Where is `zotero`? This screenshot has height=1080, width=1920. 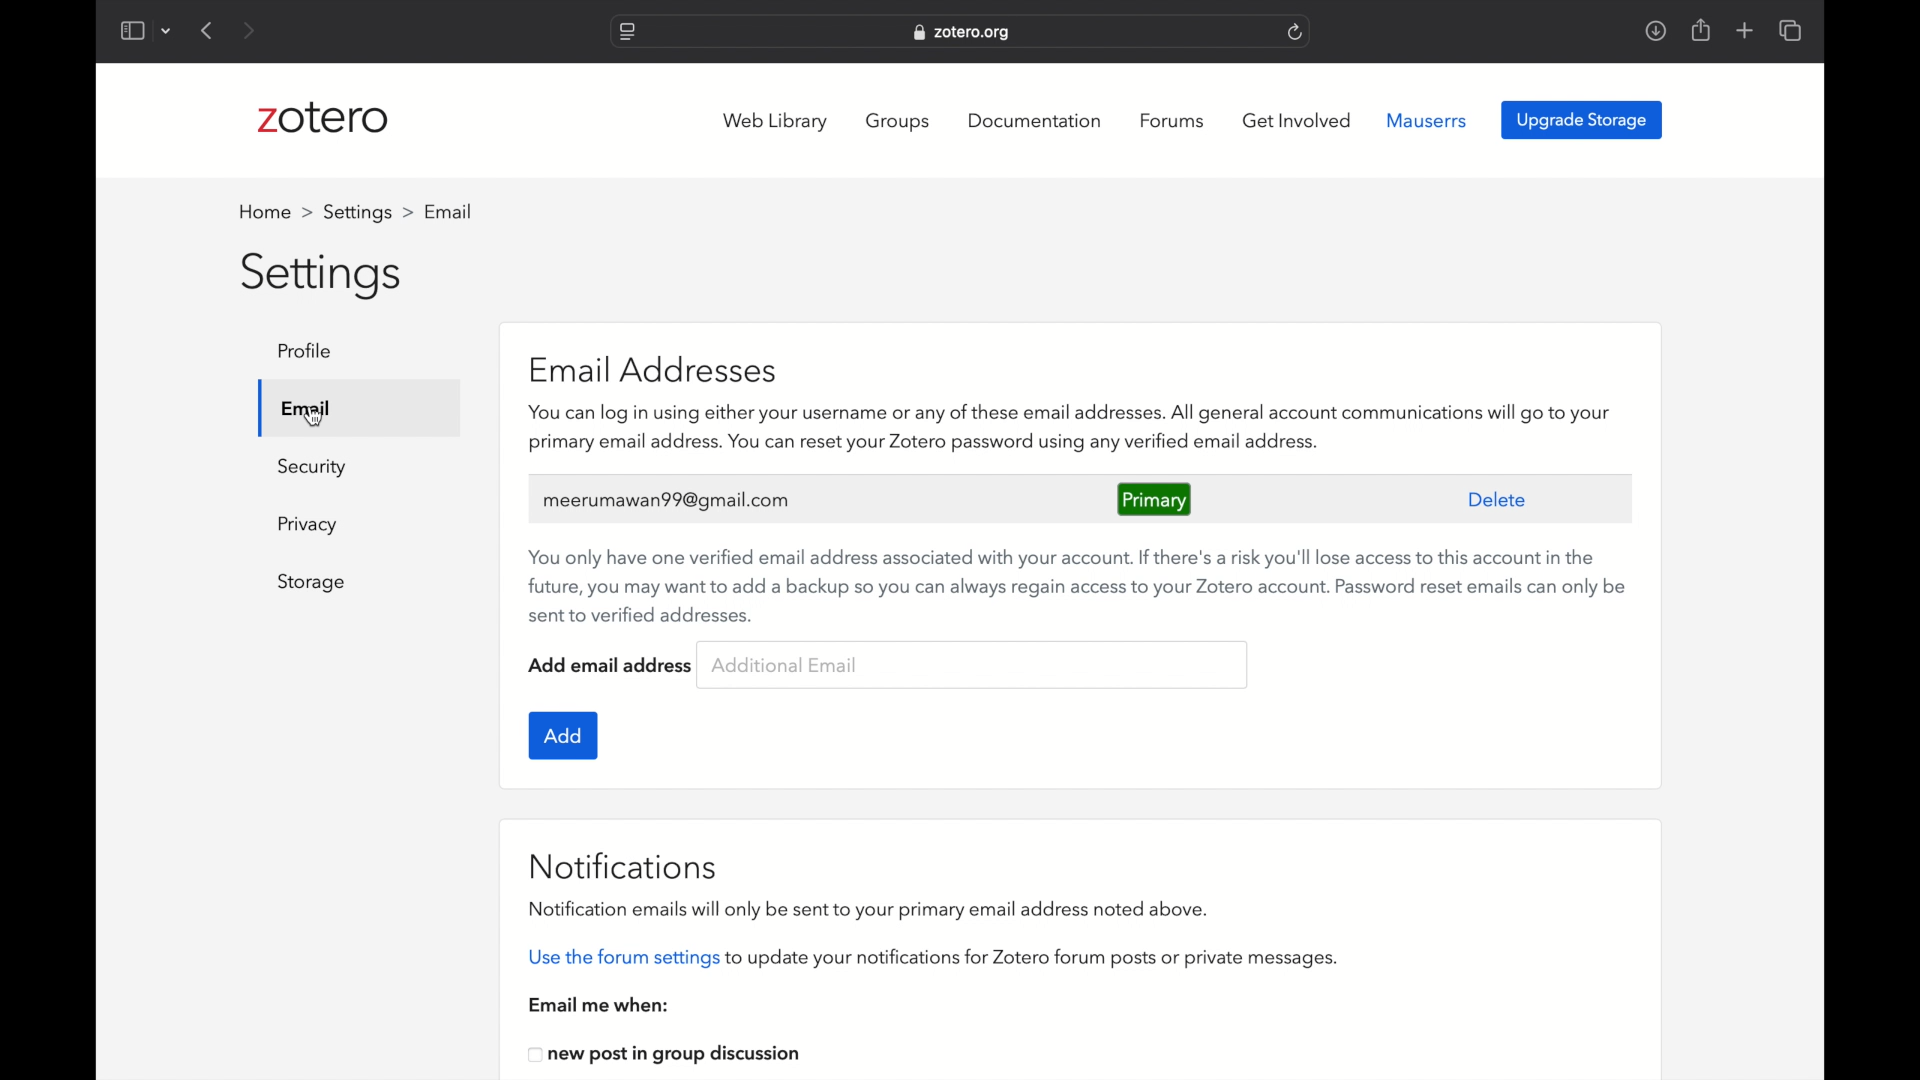
zotero is located at coordinates (324, 118).